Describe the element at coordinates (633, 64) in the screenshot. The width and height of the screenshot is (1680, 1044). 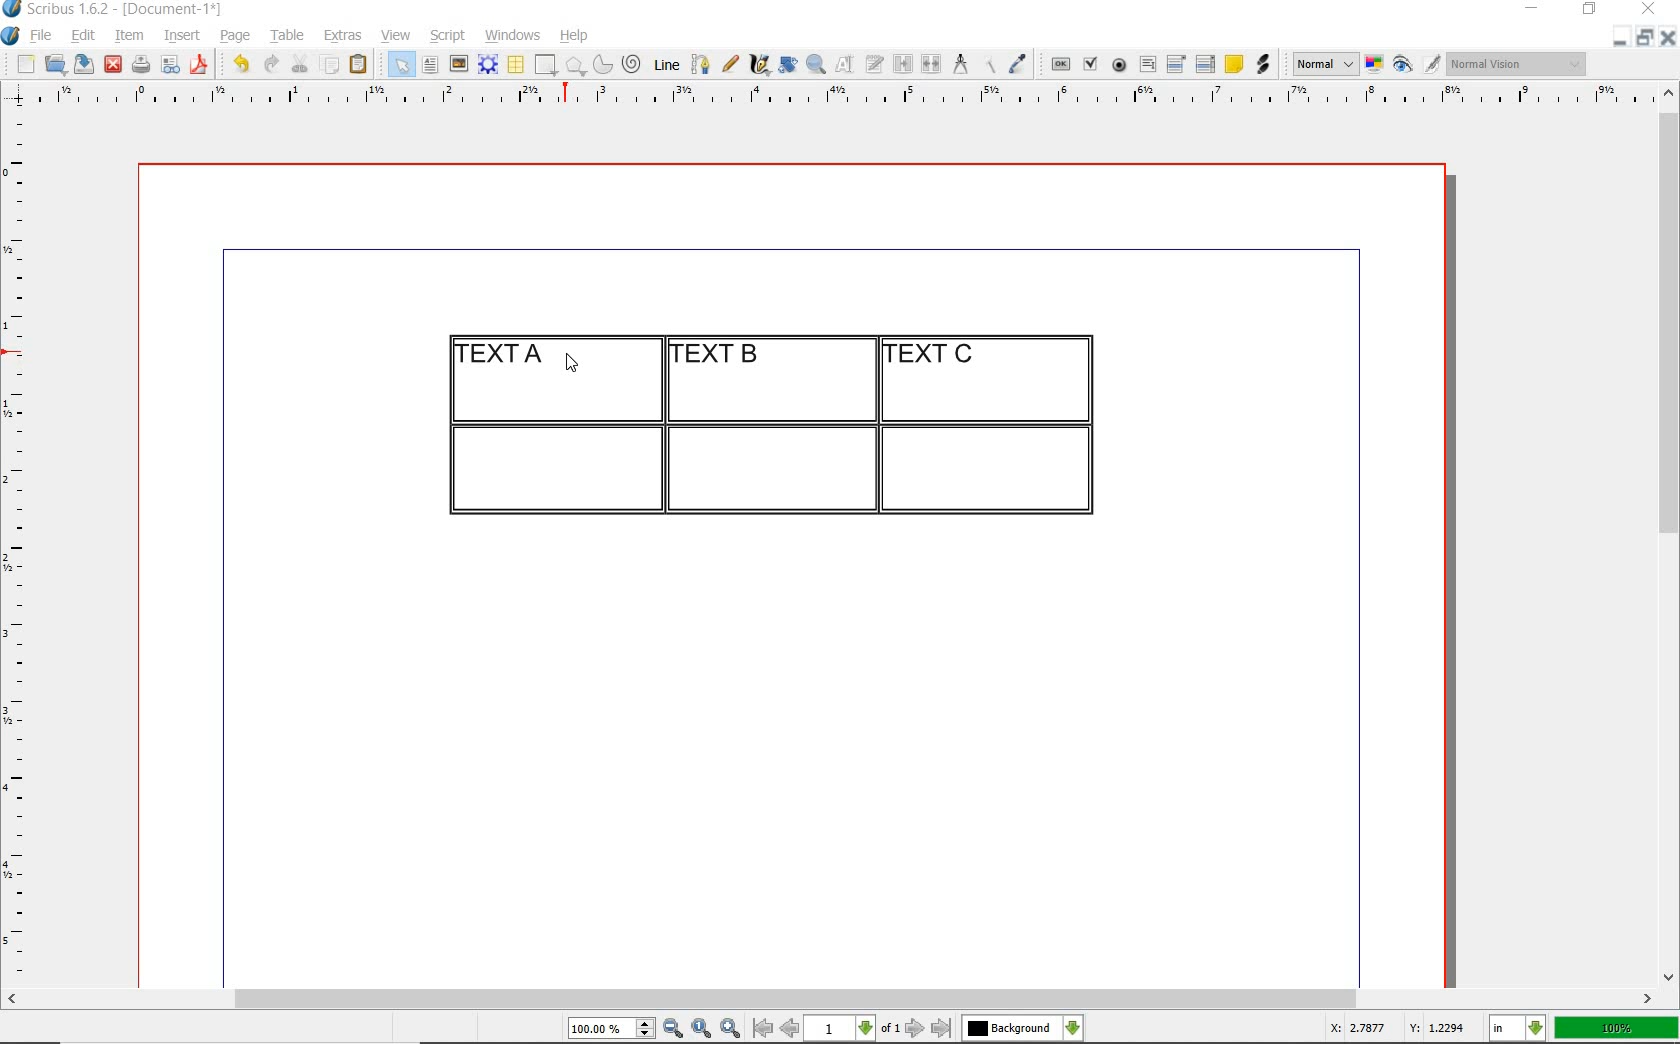
I see `spiral` at that location.